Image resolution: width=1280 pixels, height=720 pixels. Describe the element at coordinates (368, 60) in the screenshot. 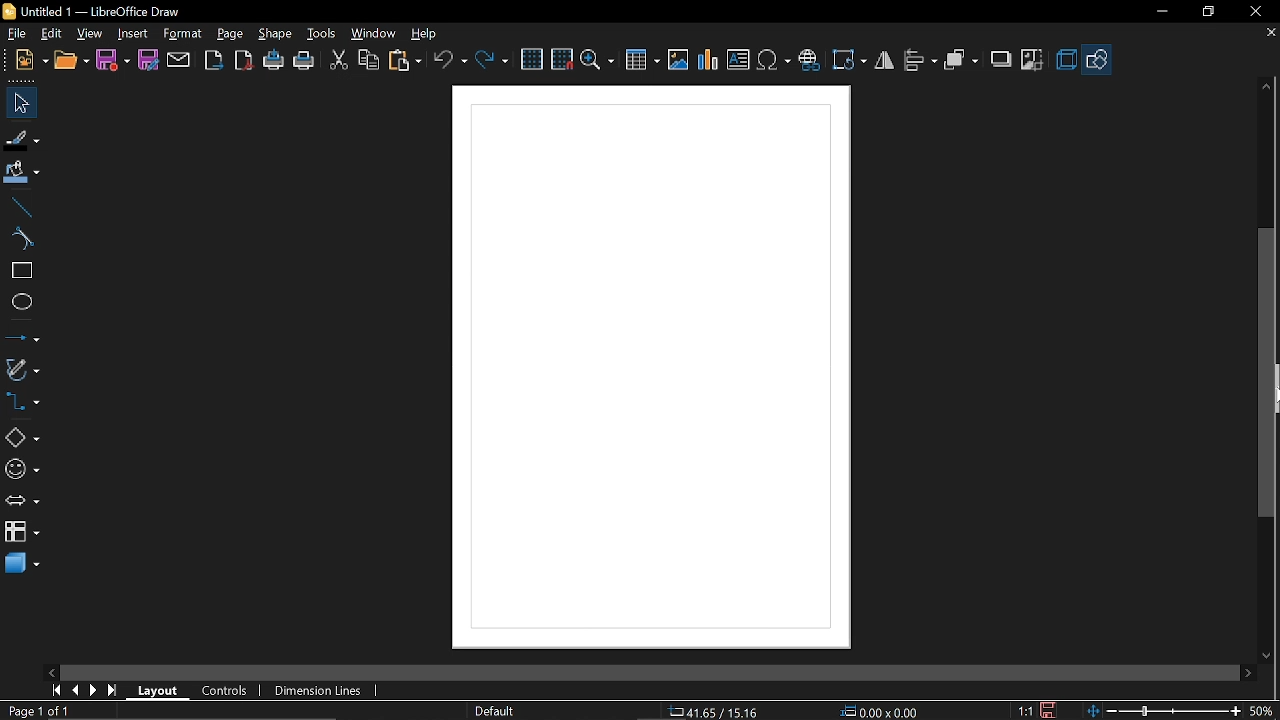

I see `copy` at that location.